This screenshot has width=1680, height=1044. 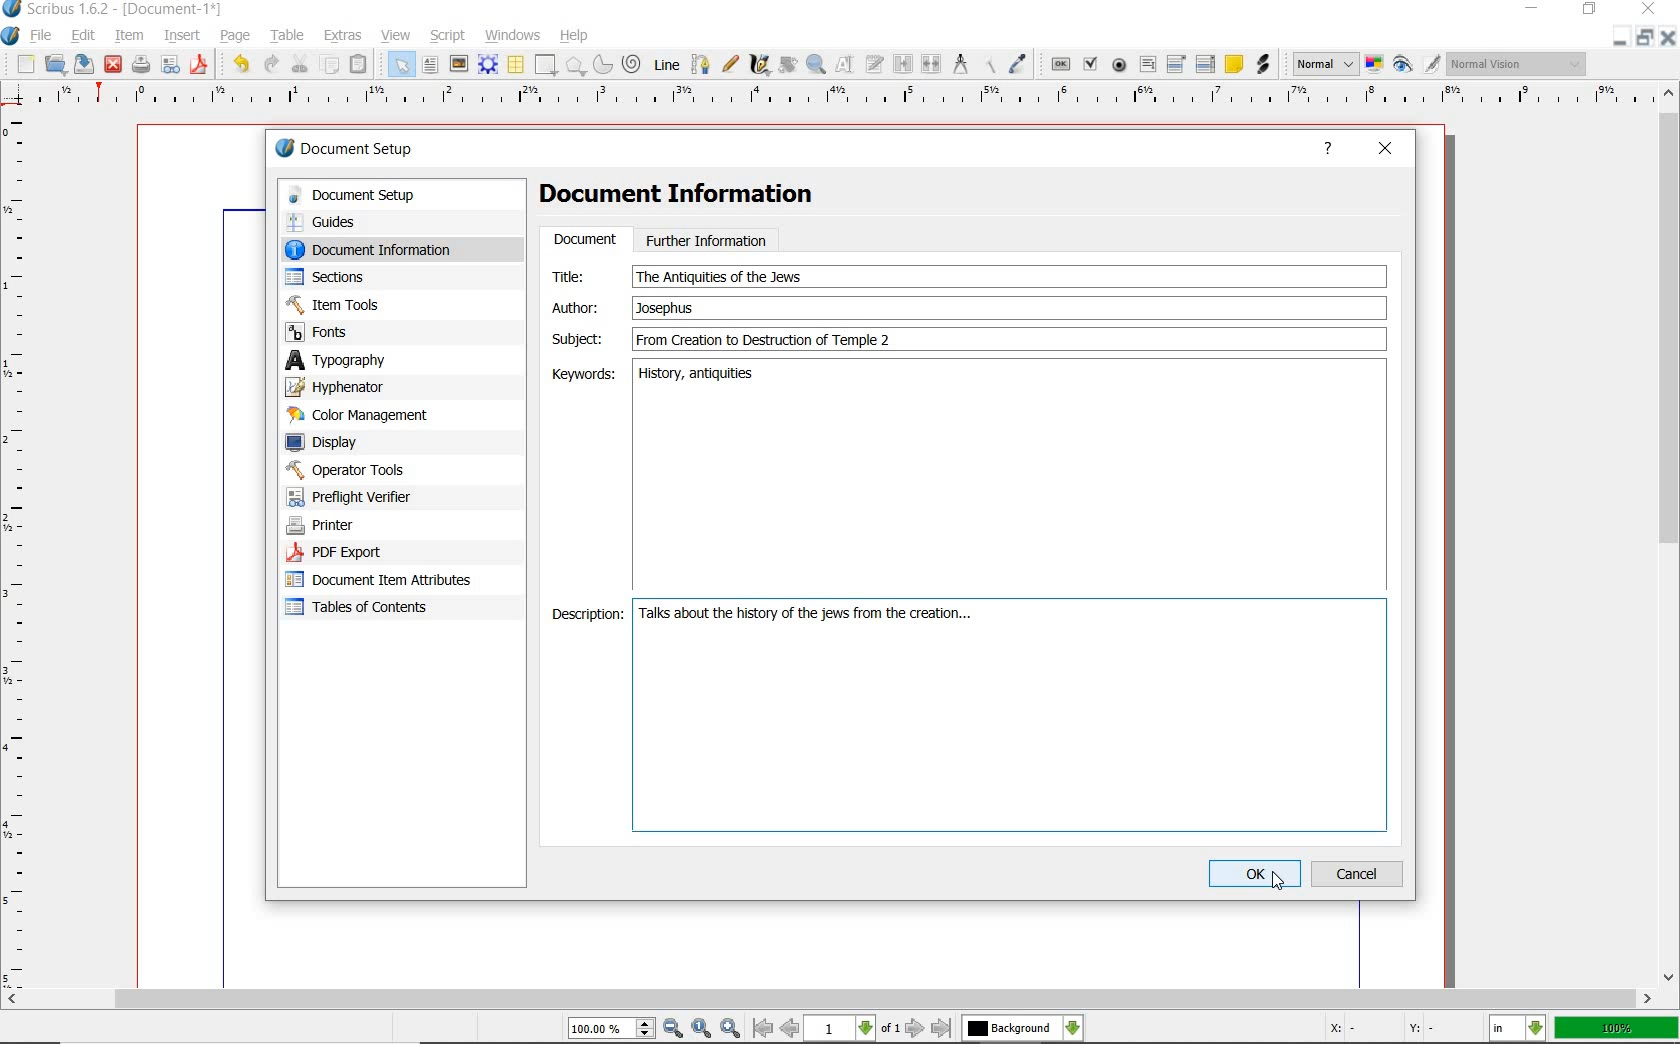 What do you see at coordinates (666, 65) in the screenshot?
I see `Line` at bounding box center [666, 65].